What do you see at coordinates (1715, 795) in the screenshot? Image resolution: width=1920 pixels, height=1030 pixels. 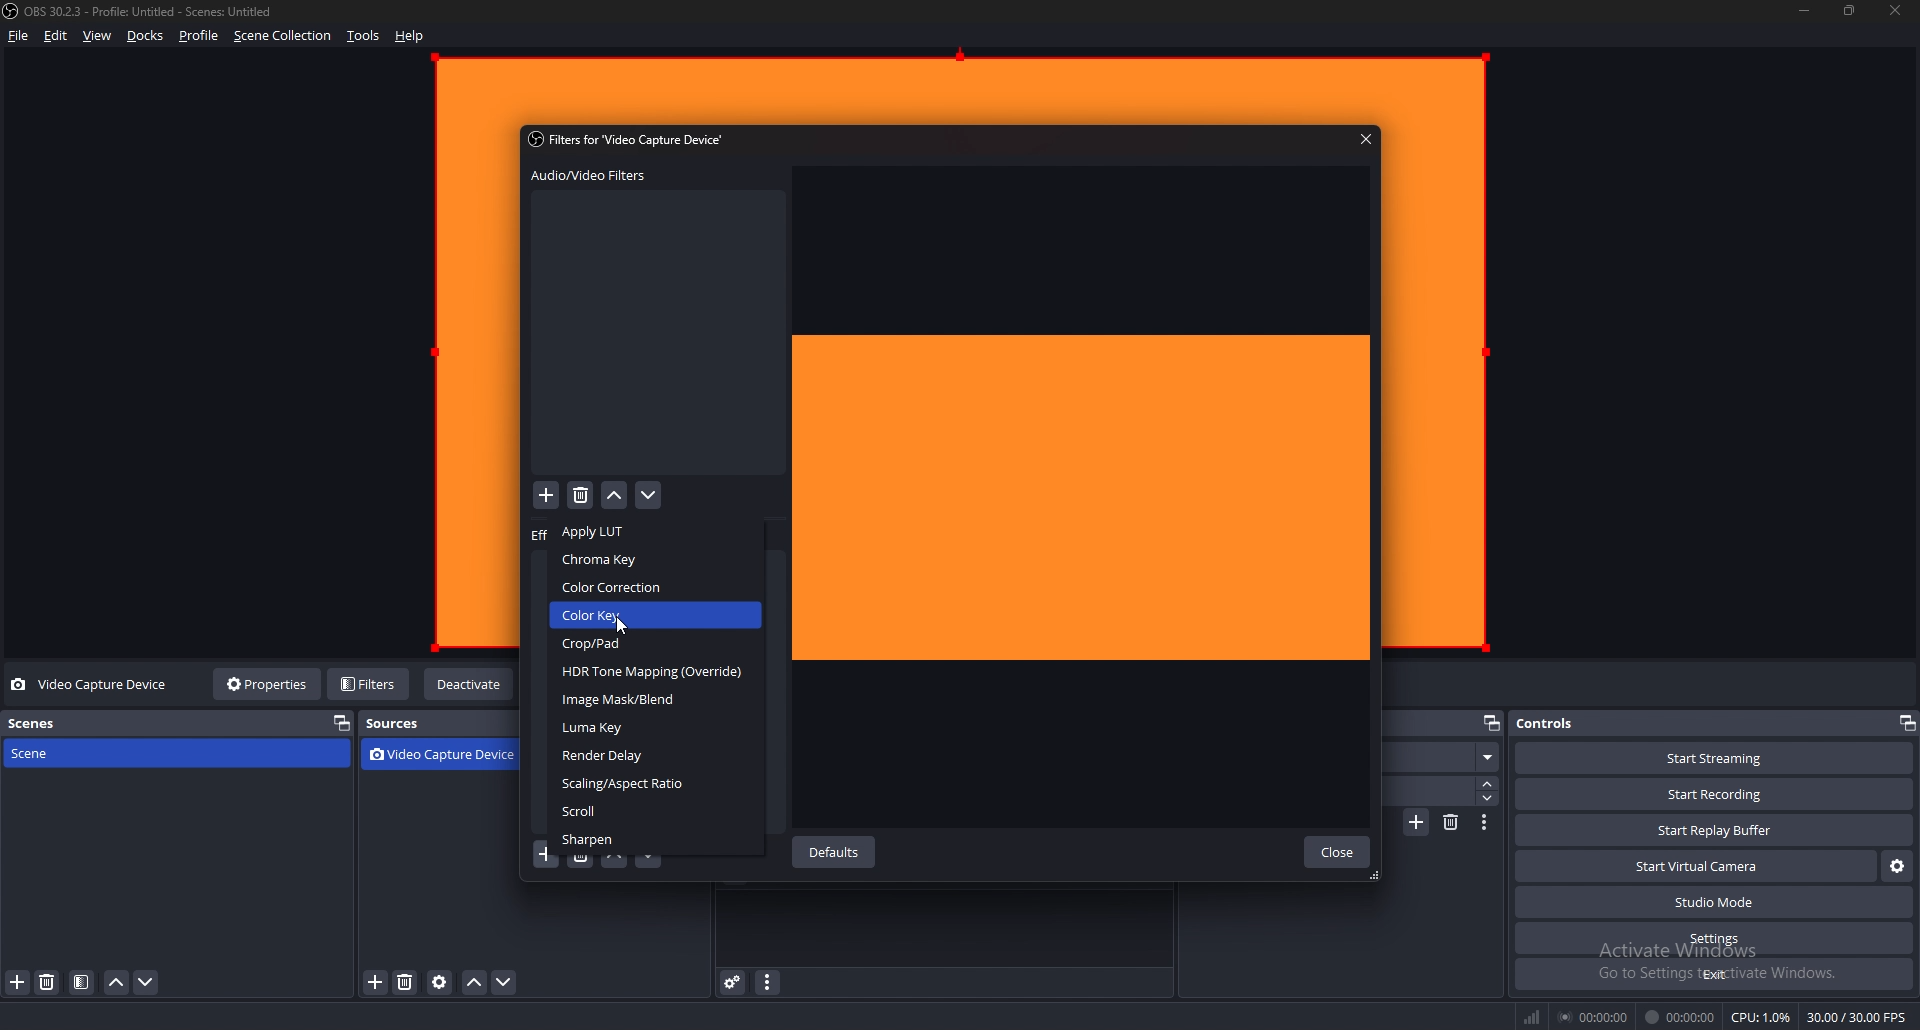 I see `start recording` at bounding box center [1715, 795].